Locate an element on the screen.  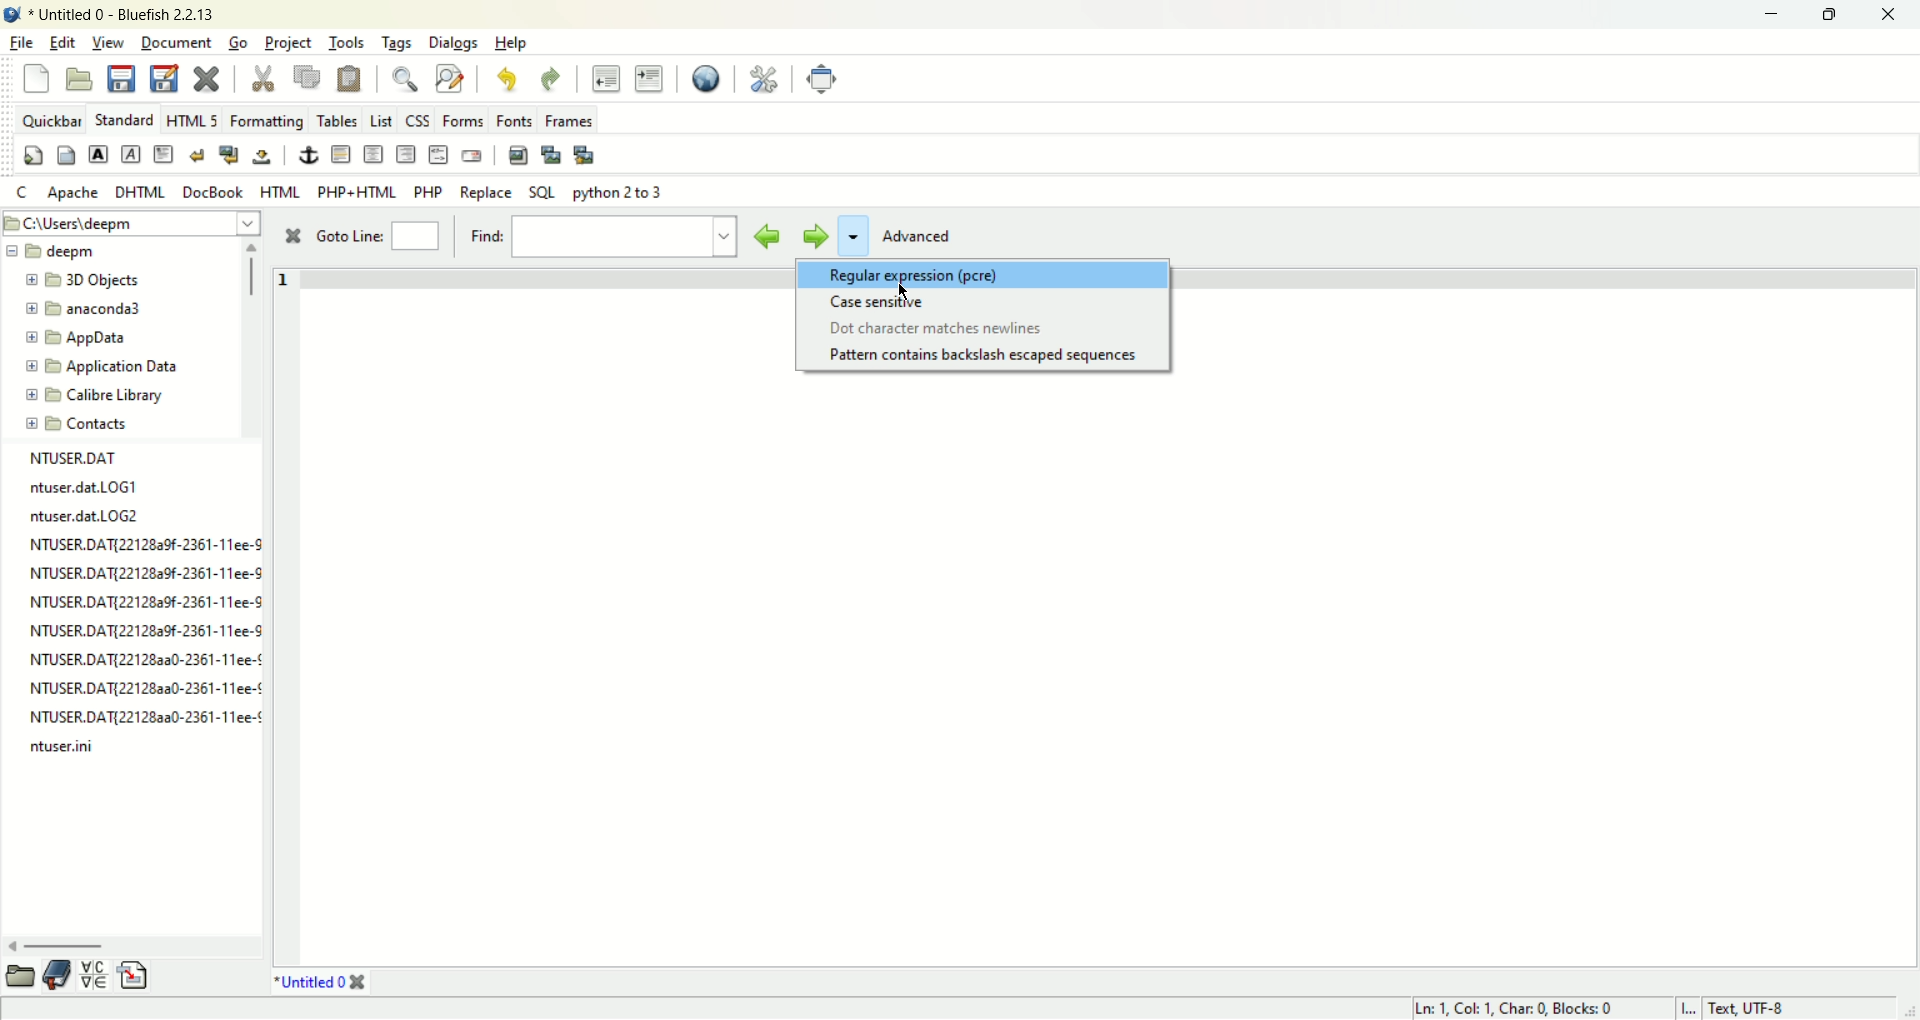
preview in browser is located at coordinates (707, 78).